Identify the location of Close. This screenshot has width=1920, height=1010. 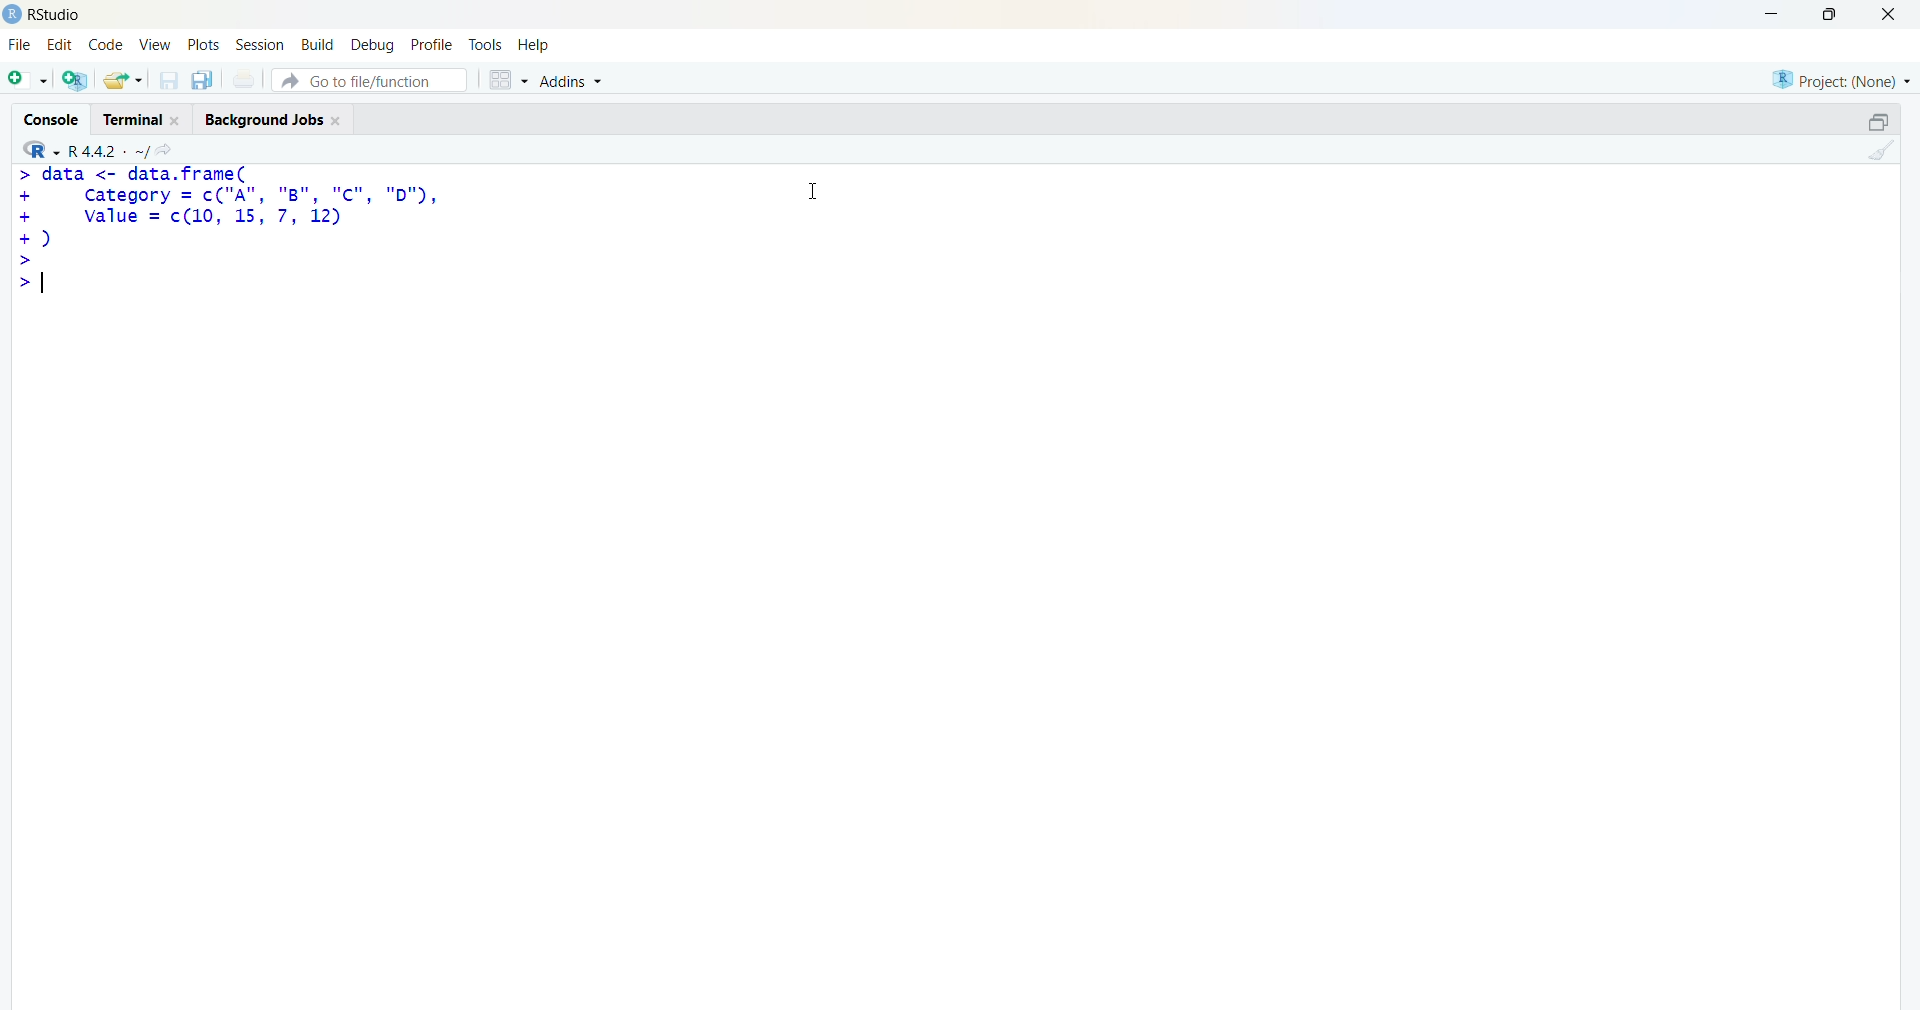
(1885, 14).